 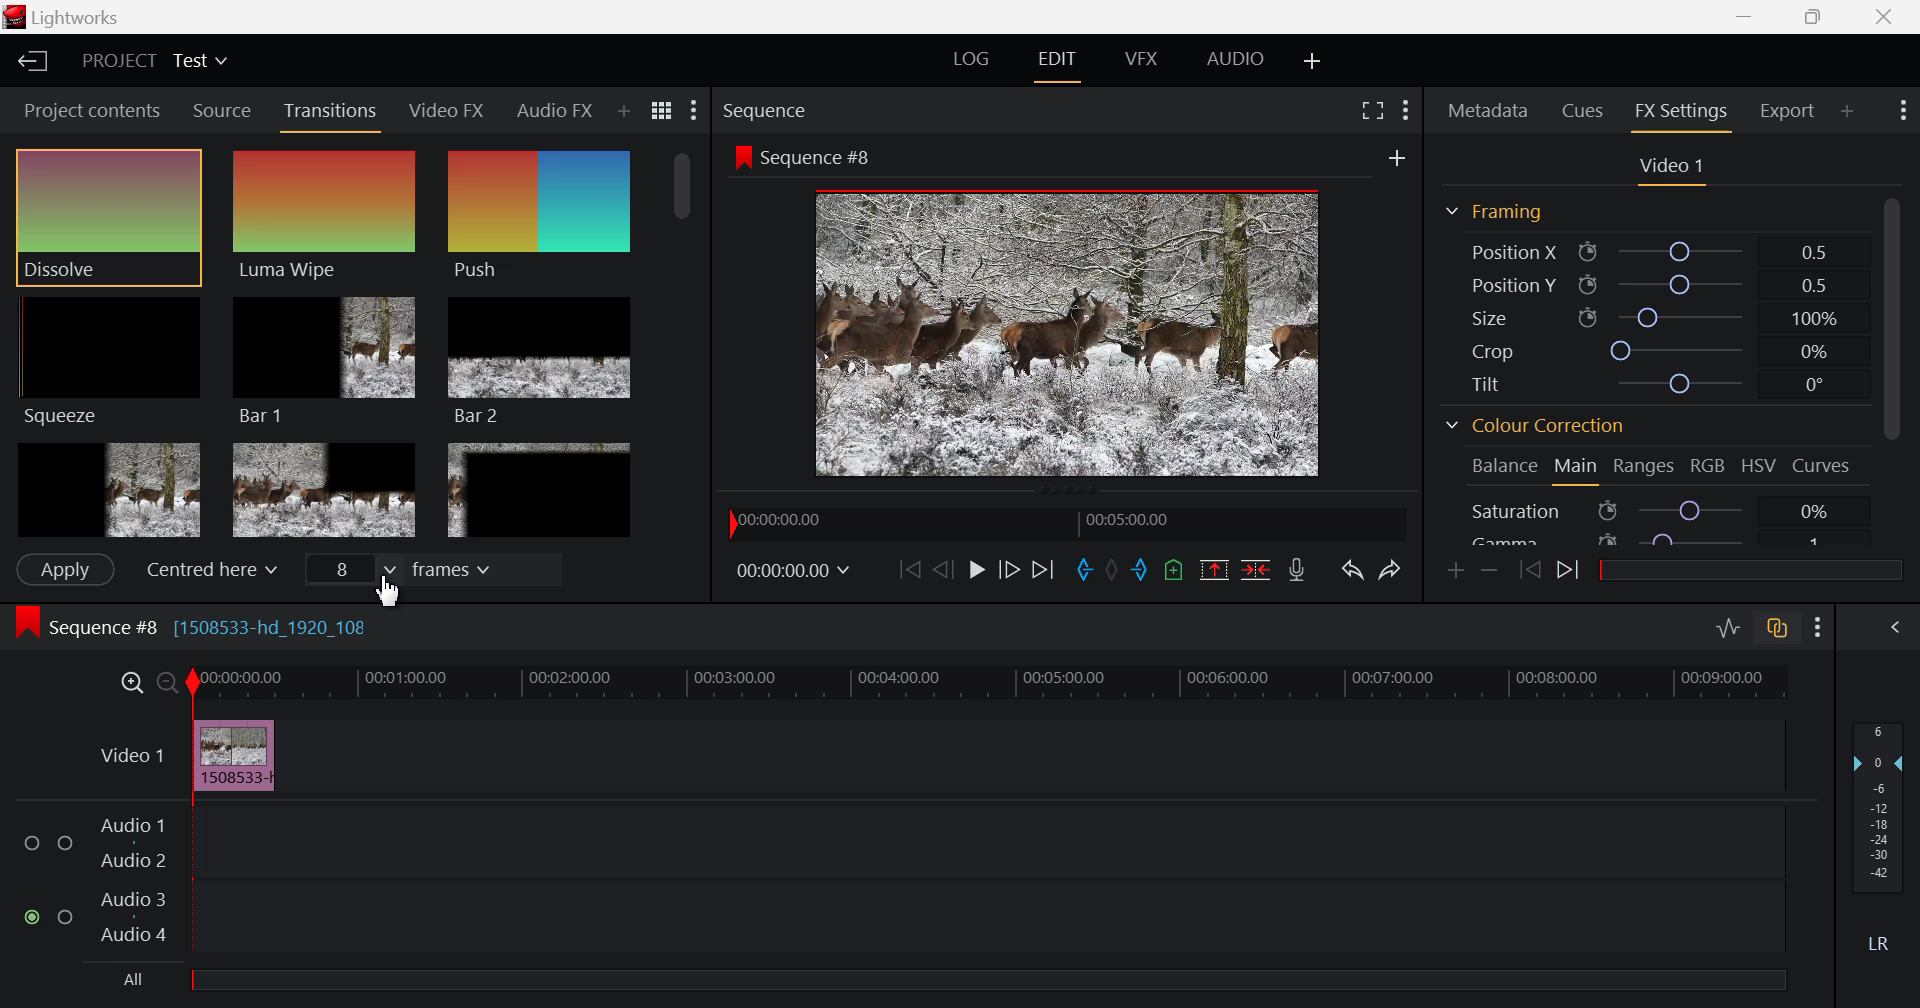 What do you see at coordinates (1897, 364) in the screenshot?
I see `Scroll Bar` at bounding box center [1897, 364].